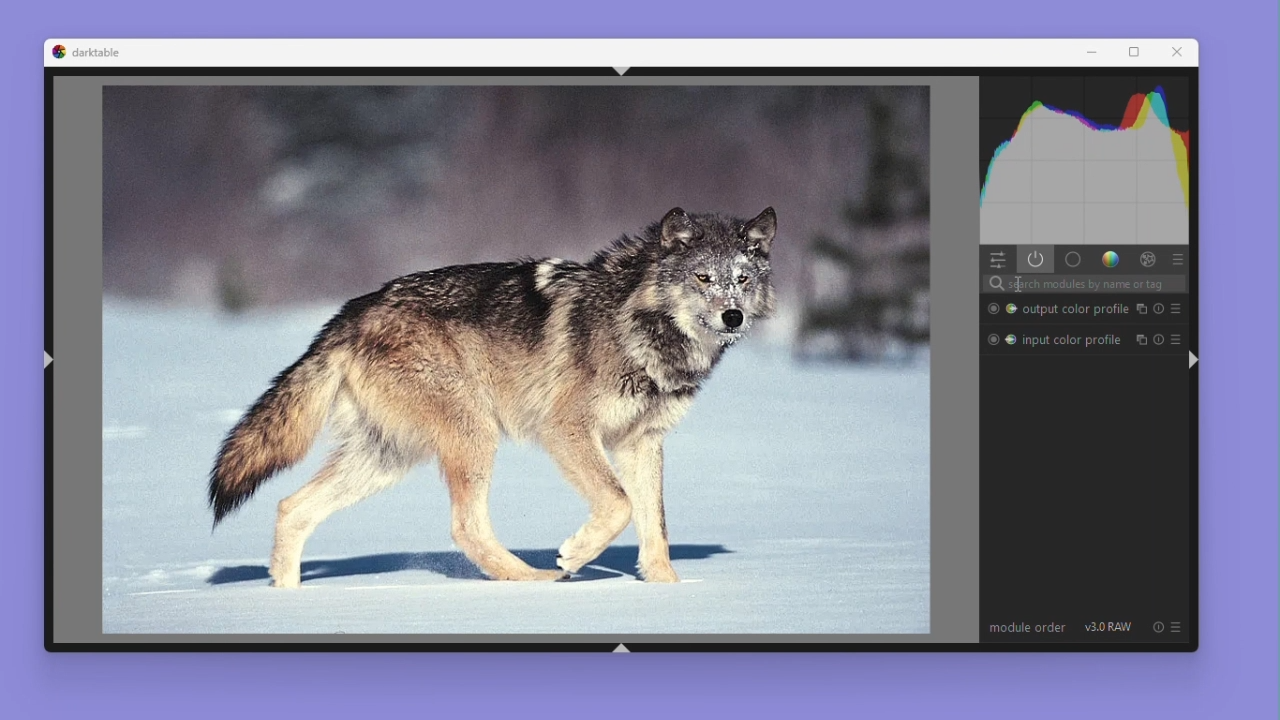 This screenshot has height=720, width=1280. What do you see at coordinates (998, 260) in the screenshot?
I see `Quick access panel` at bounding box center [998, 260].